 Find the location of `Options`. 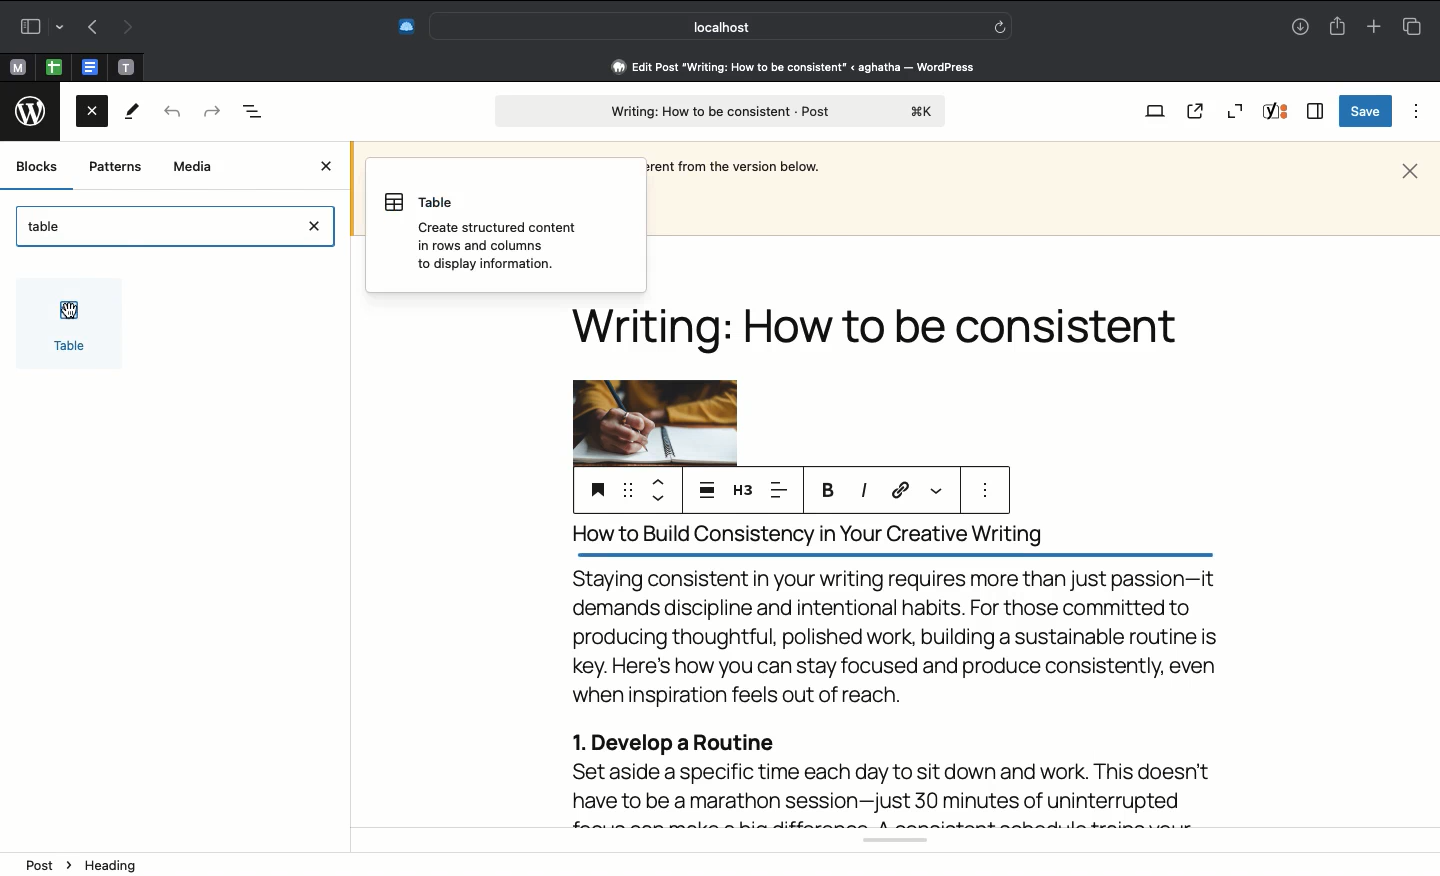

Options is located at coordinates (1418, 112).